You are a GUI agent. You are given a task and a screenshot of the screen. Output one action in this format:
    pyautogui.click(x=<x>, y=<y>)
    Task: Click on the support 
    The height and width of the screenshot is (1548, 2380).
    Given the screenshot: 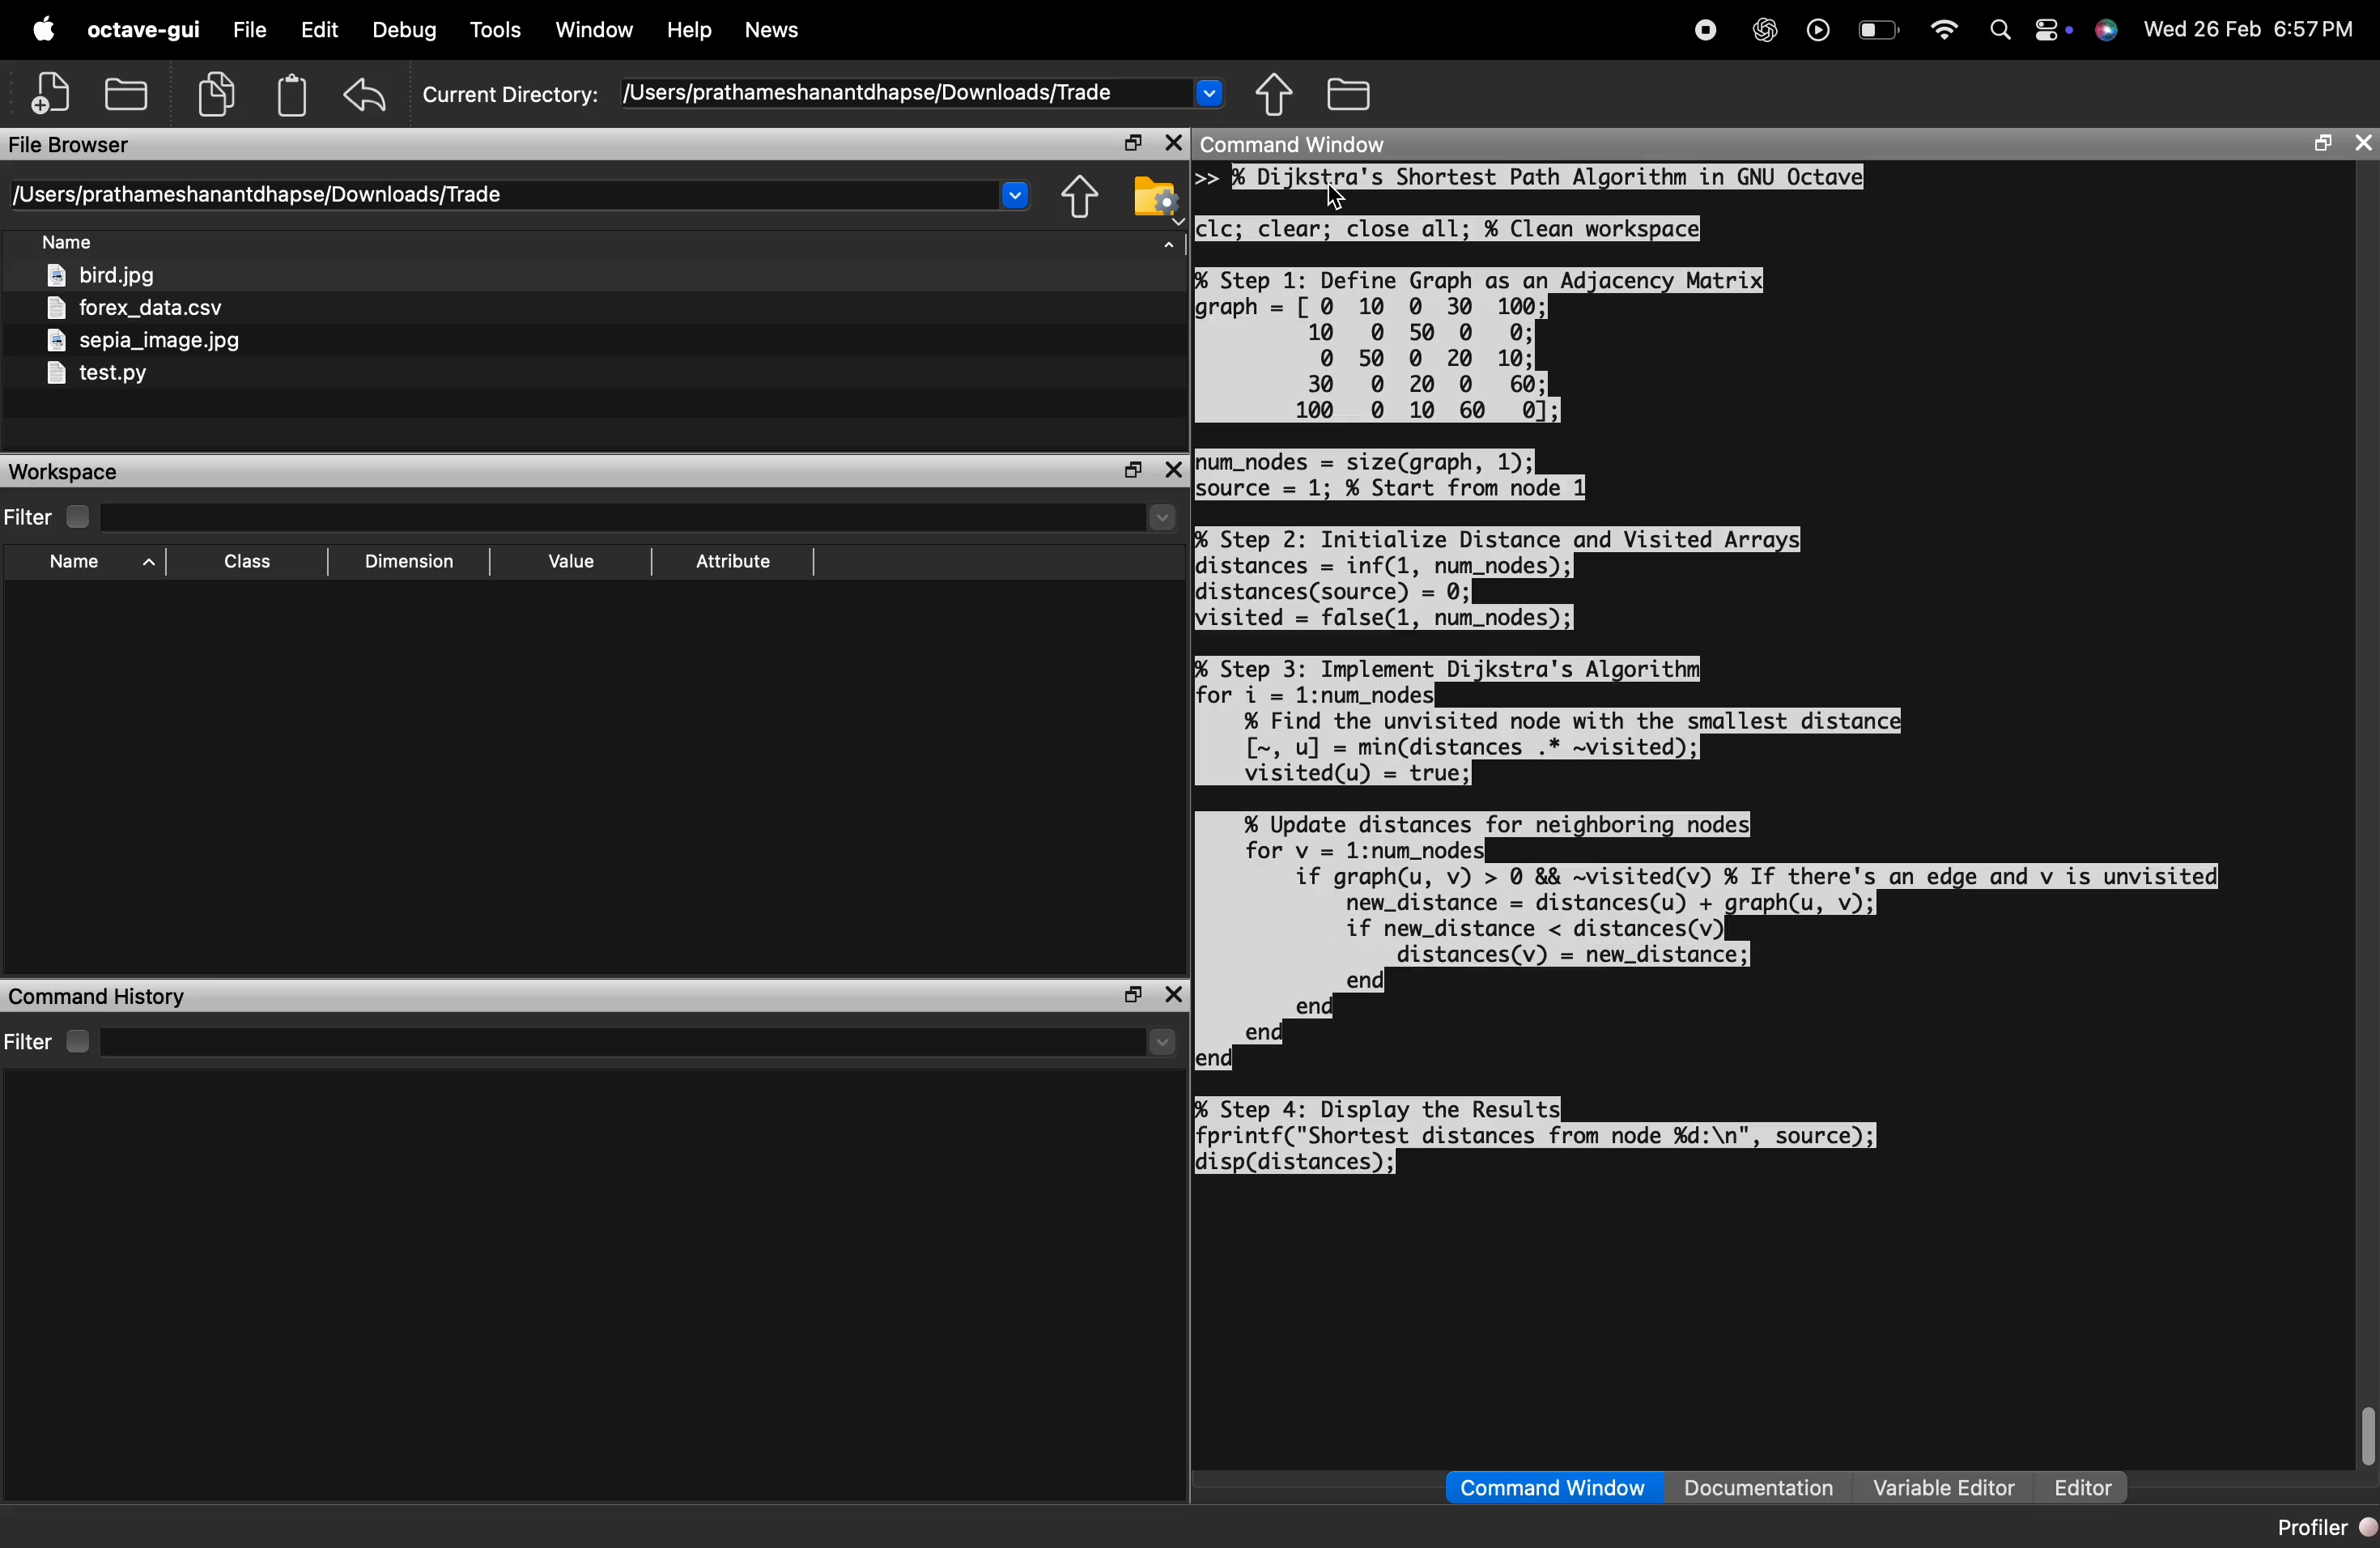 What is the action you would take?
    pyautogui.click(x=2110, y=32)
    